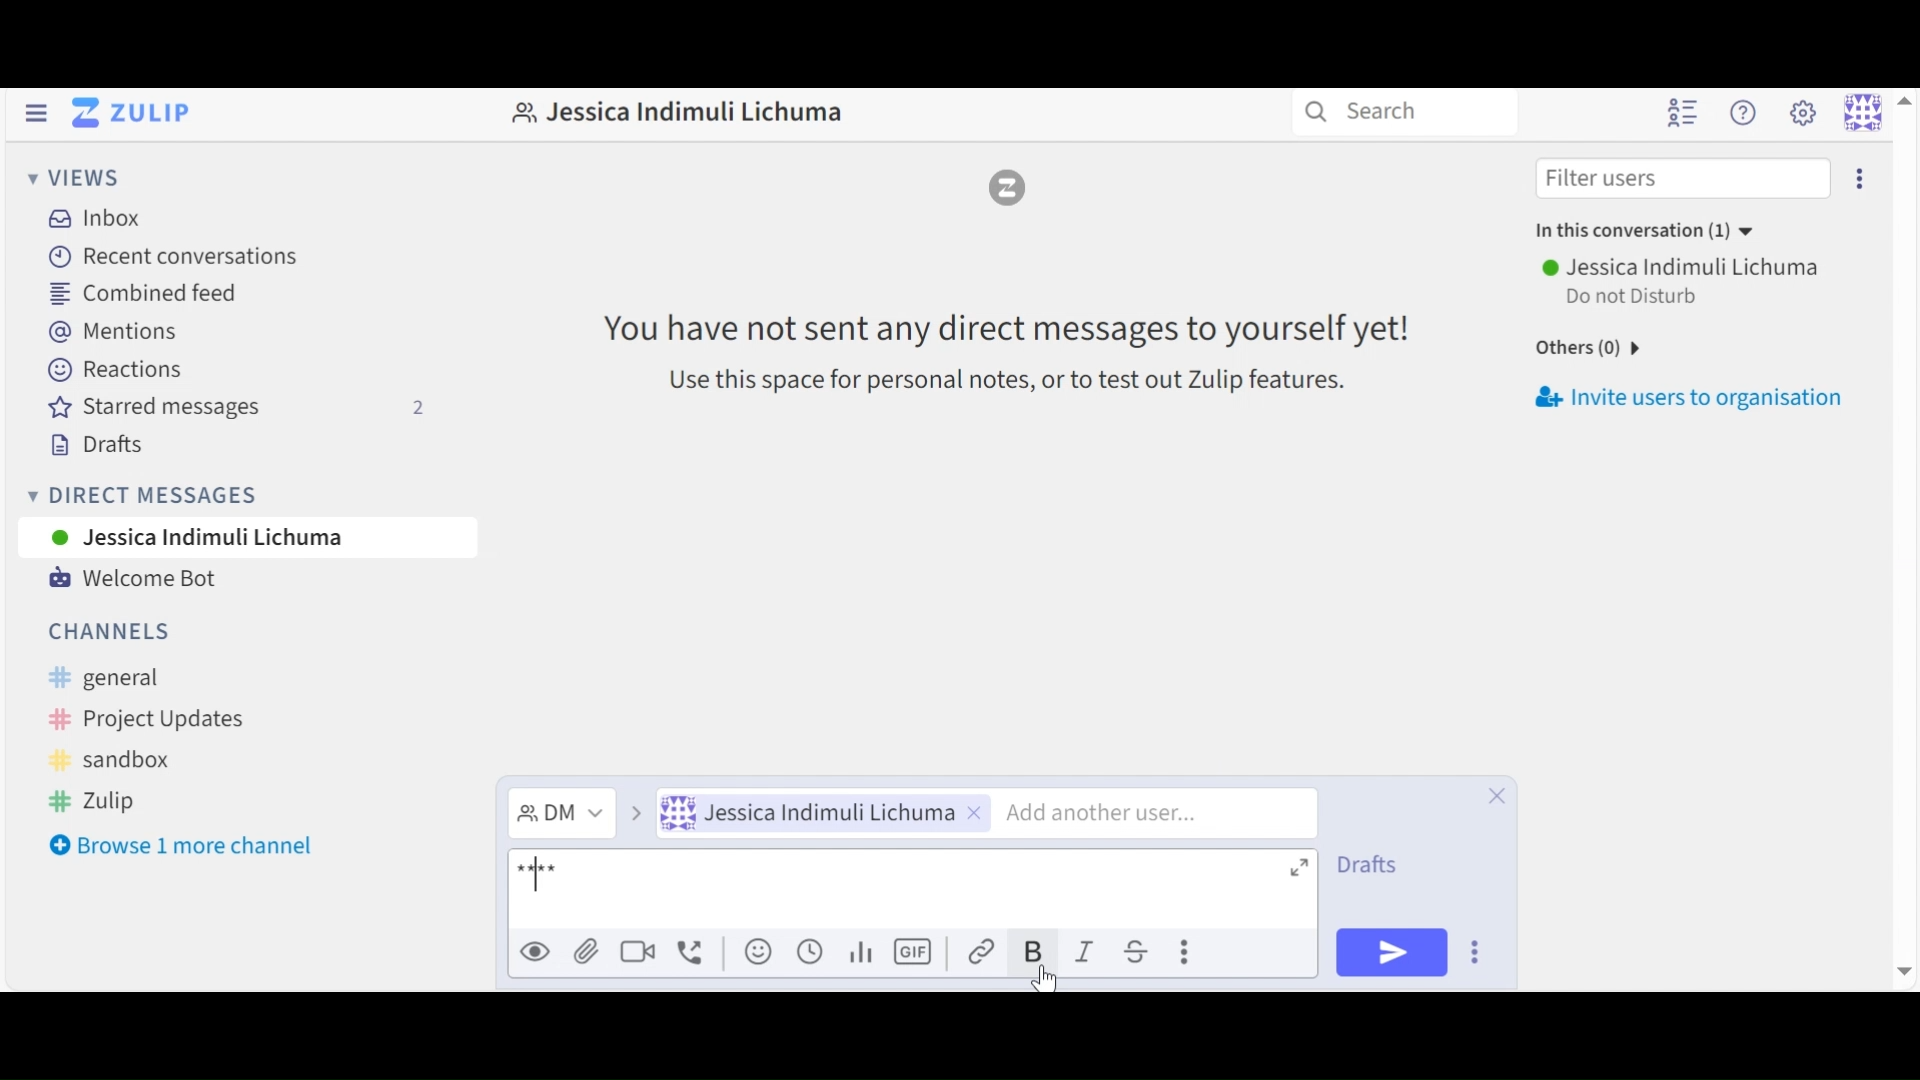 The height and width of the screenshot is (1080, 1920). Describe the element at coordinates (1478, 951) in the screenshot. I see `Send Options` at that location.